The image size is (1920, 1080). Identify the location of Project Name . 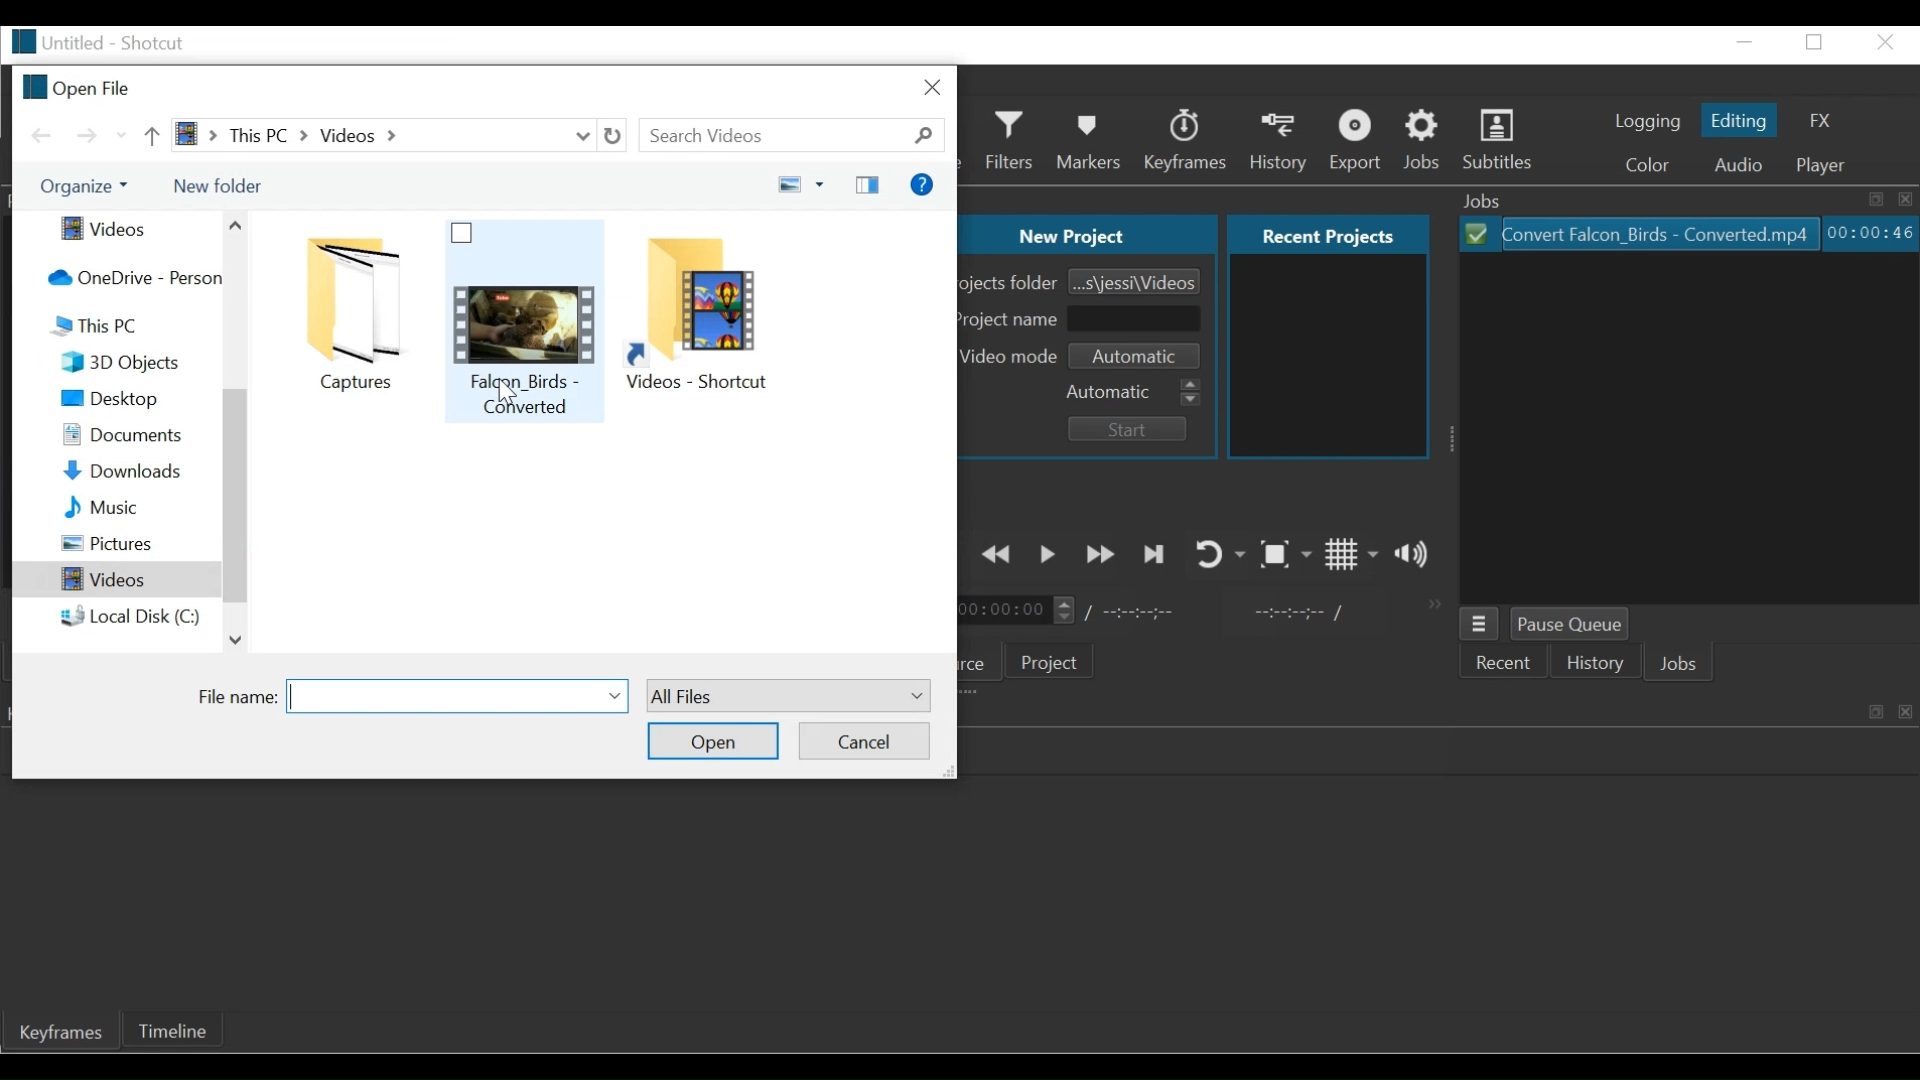
(1013, 320).